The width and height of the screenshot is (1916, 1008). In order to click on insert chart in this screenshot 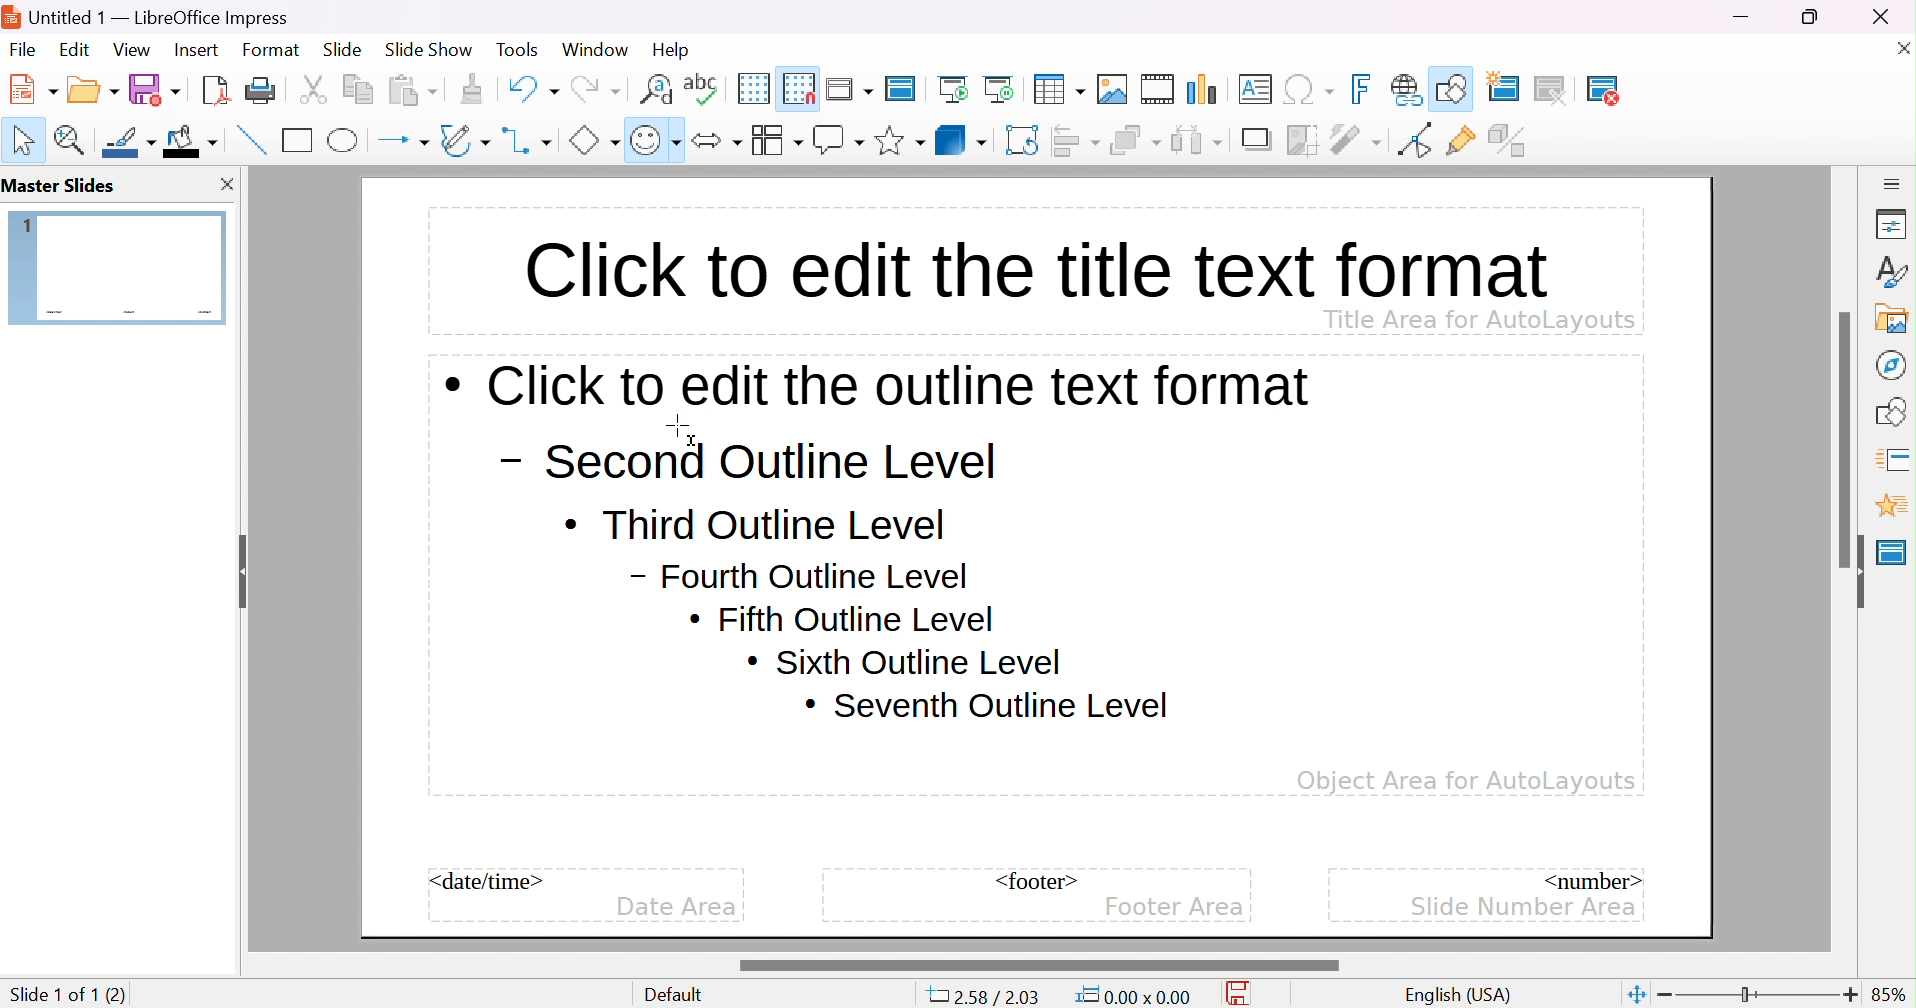, I will do `click(1205, 89)`.